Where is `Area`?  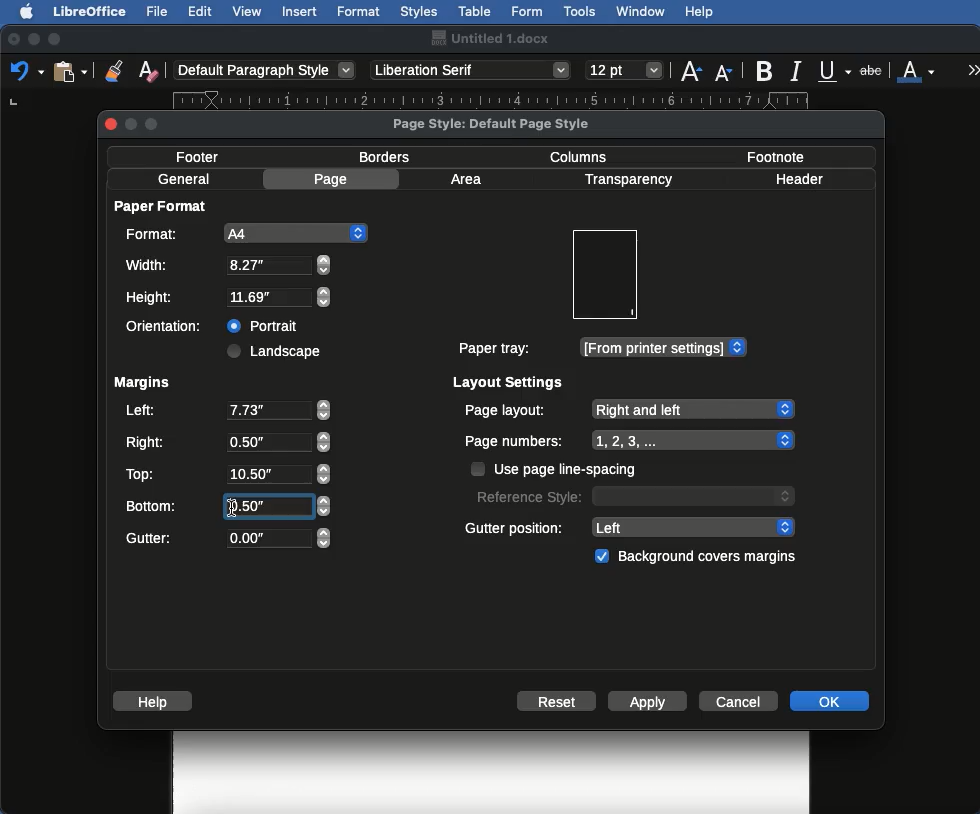
Area is located at coordinates (469, 179).